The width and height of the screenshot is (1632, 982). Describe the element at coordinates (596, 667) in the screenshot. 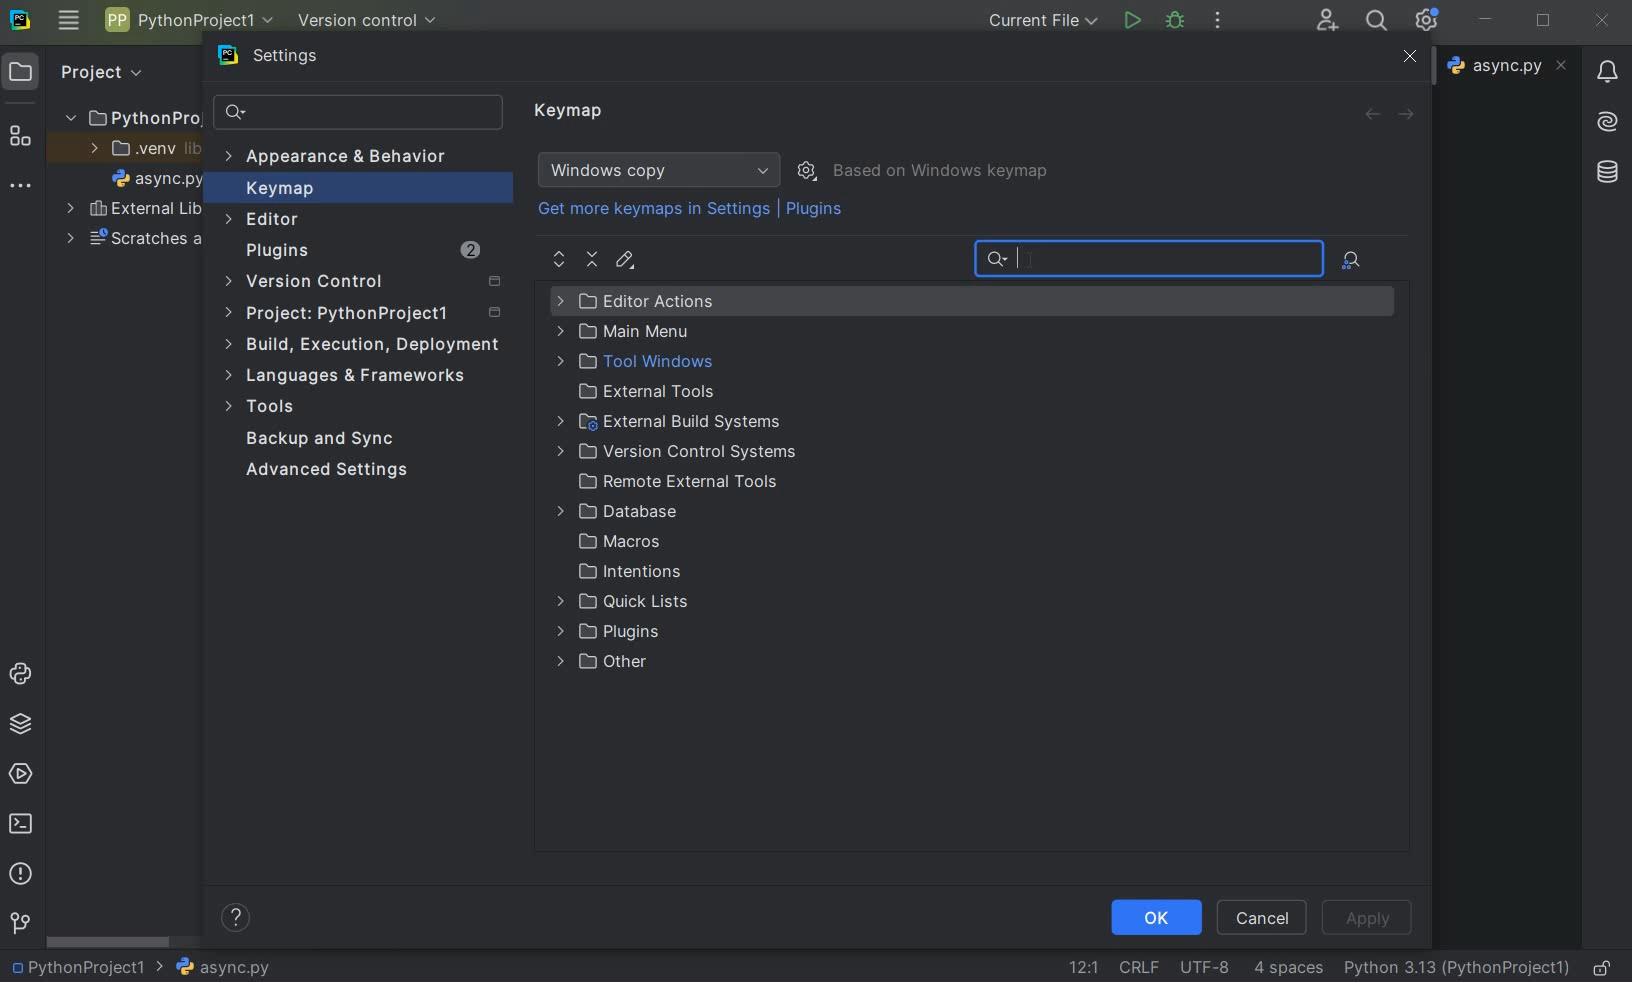

I see `other` at that location.